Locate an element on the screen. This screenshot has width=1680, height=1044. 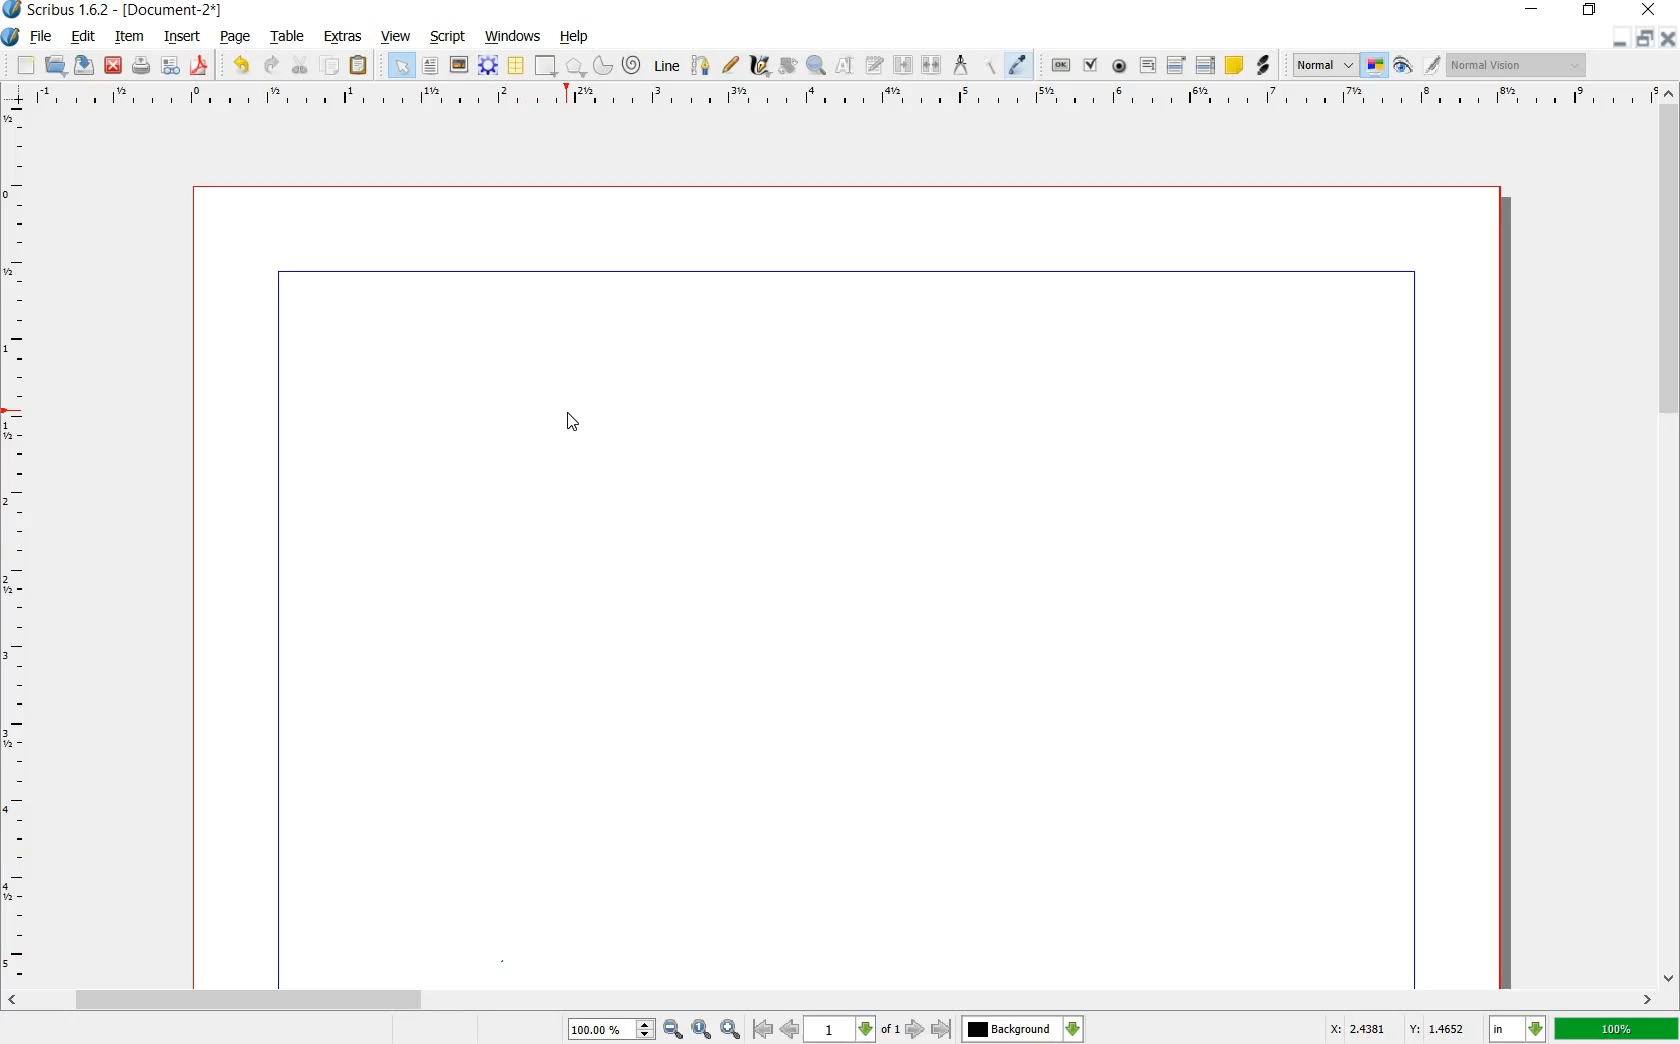
NEW is located at coordinates (25, 66).